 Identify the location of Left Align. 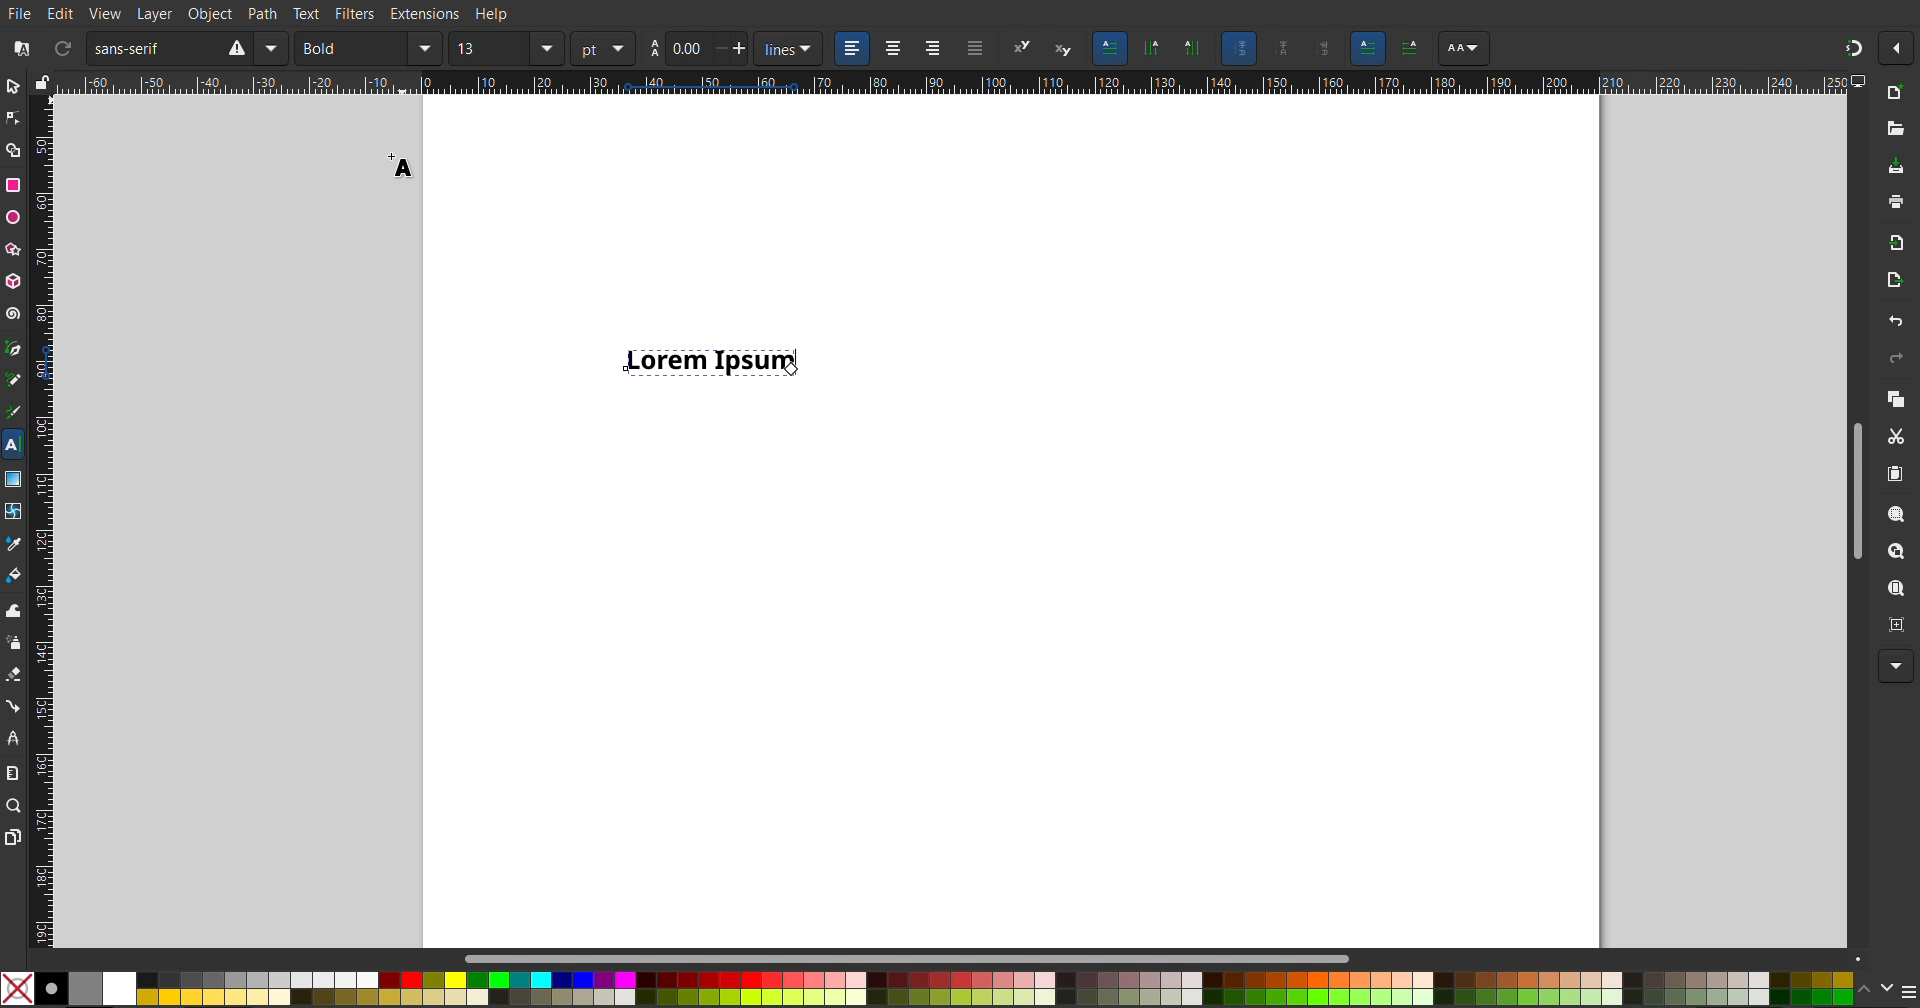
(853, 49).